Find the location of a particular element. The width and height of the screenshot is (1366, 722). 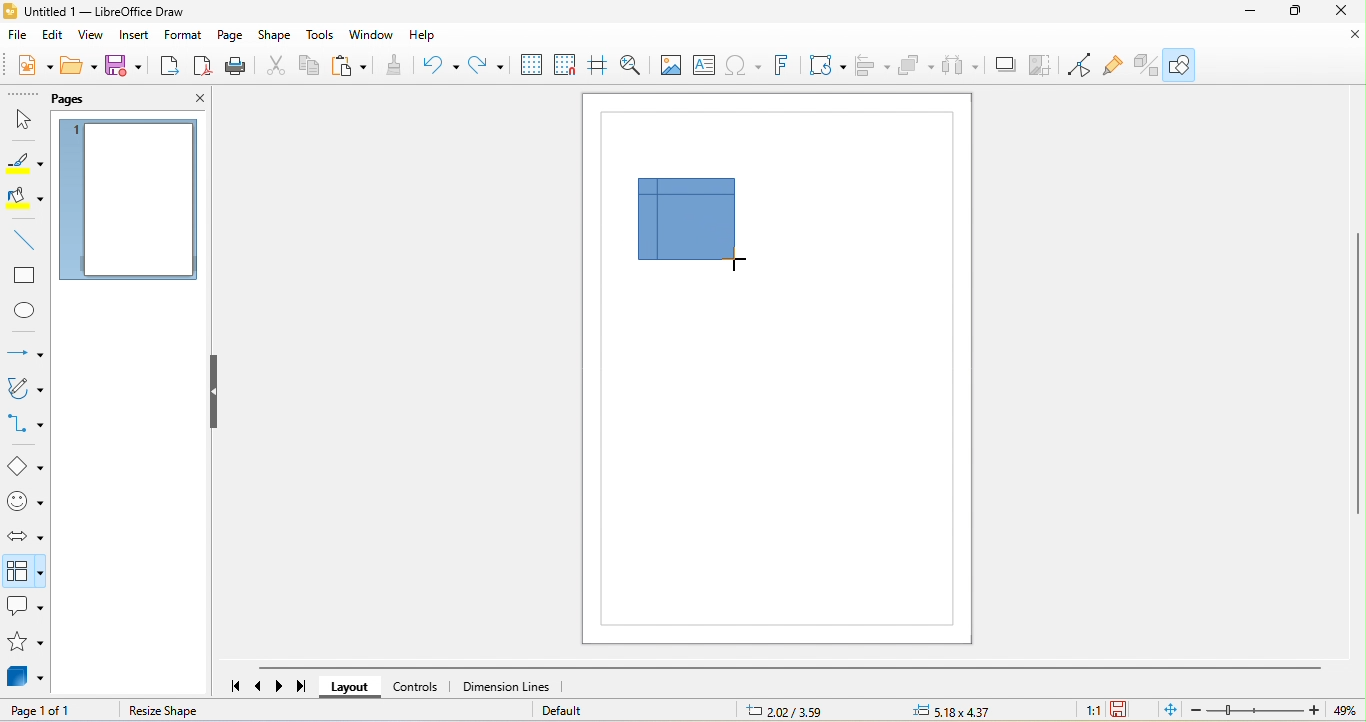

shadow is located at coordinates (1009, 65).